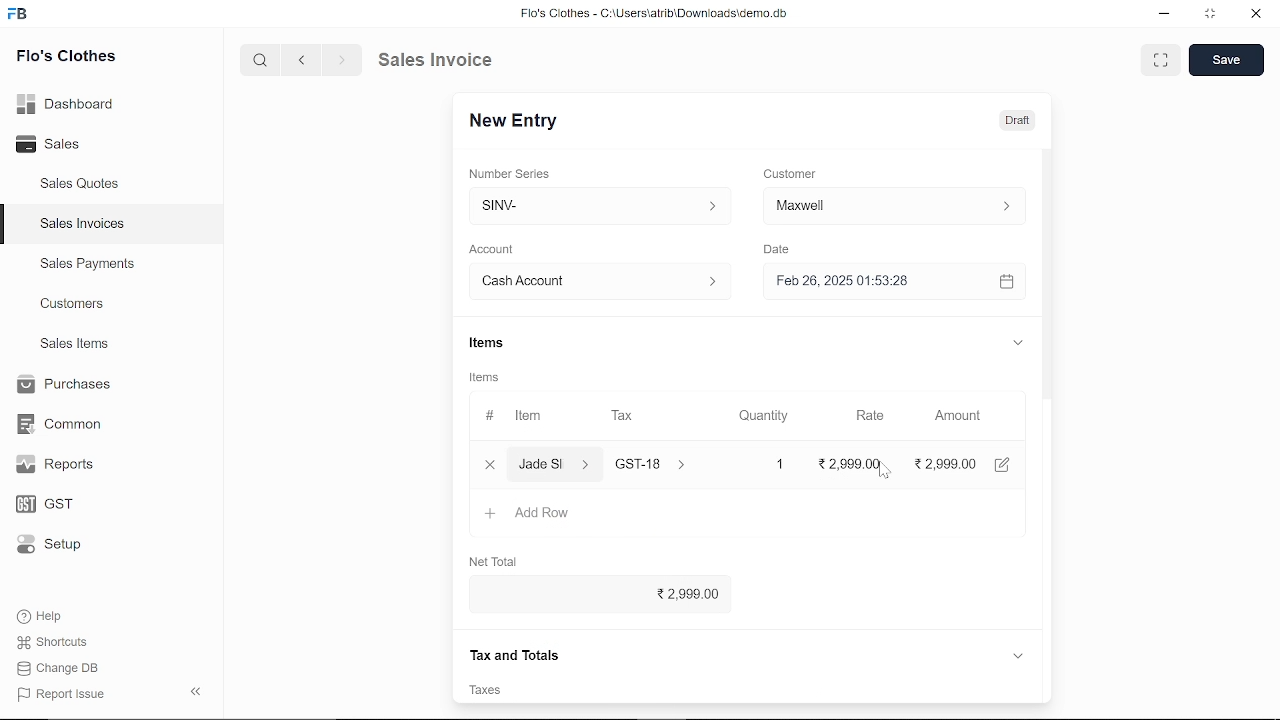 The image size is (1280, 720). I want to click on next, so click(342, 60).